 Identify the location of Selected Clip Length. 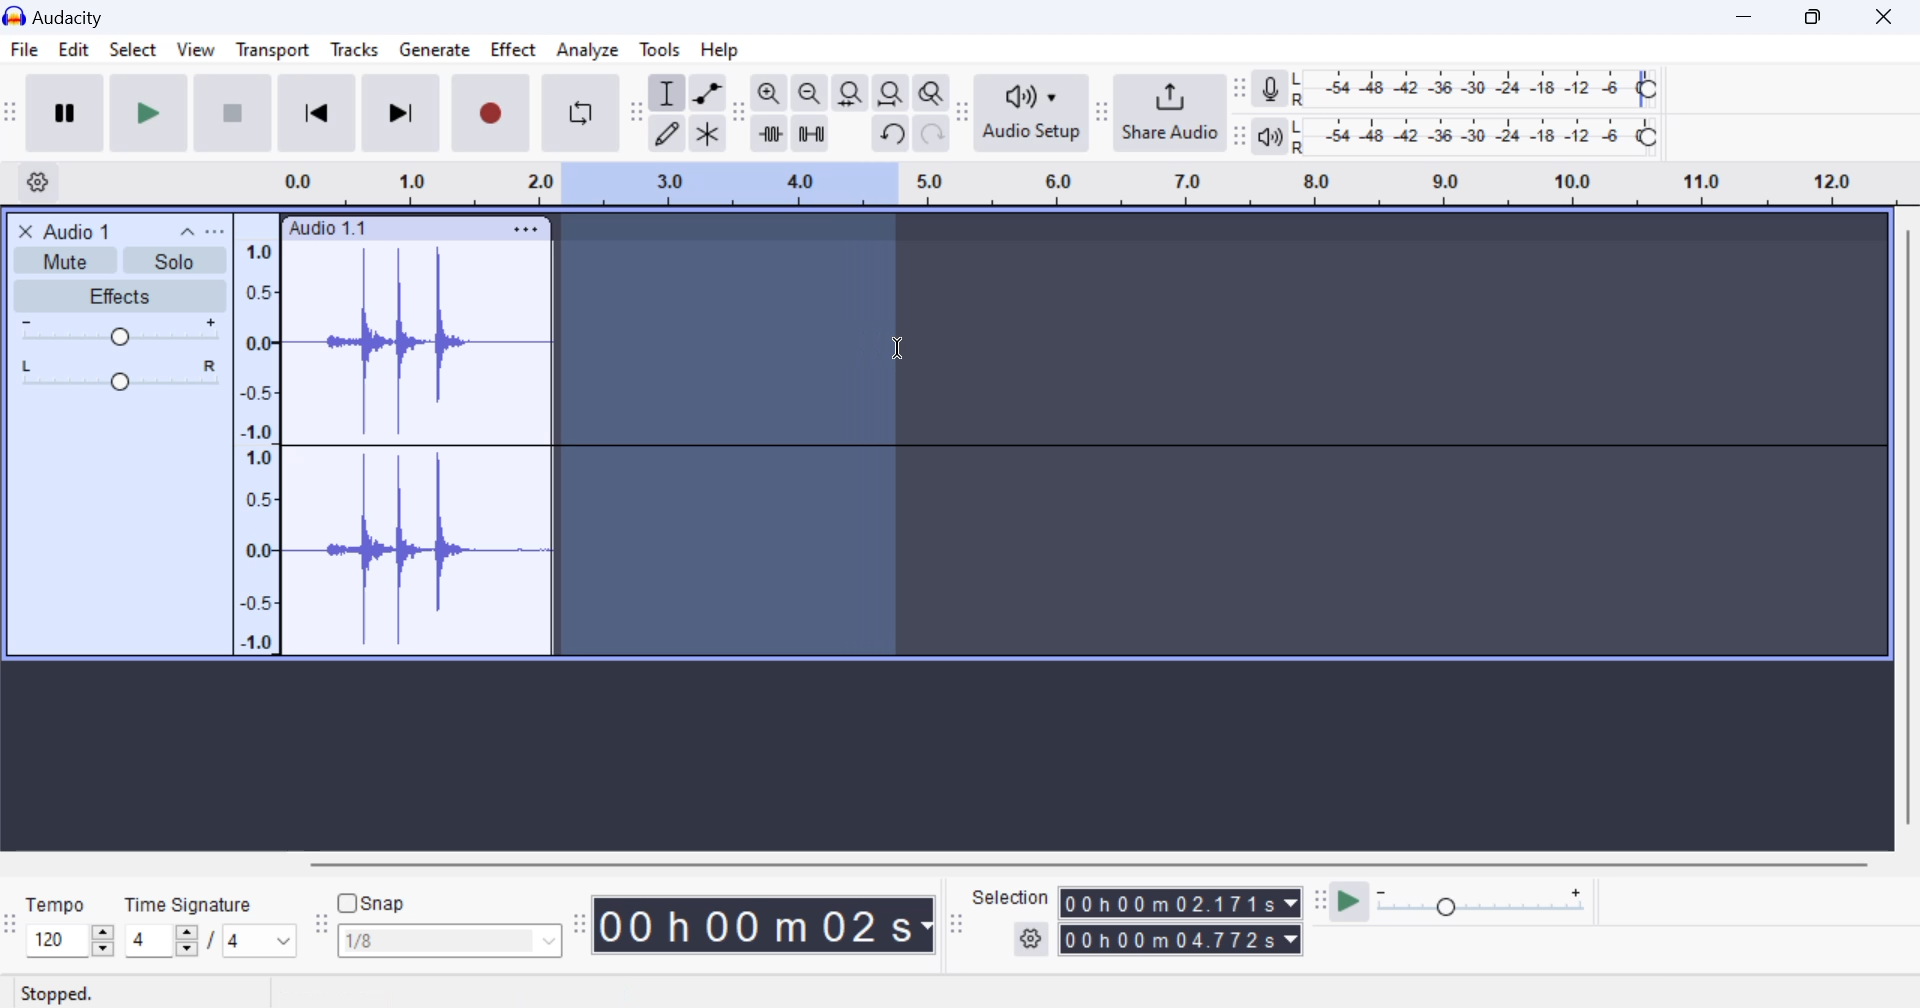
(1184, 924).